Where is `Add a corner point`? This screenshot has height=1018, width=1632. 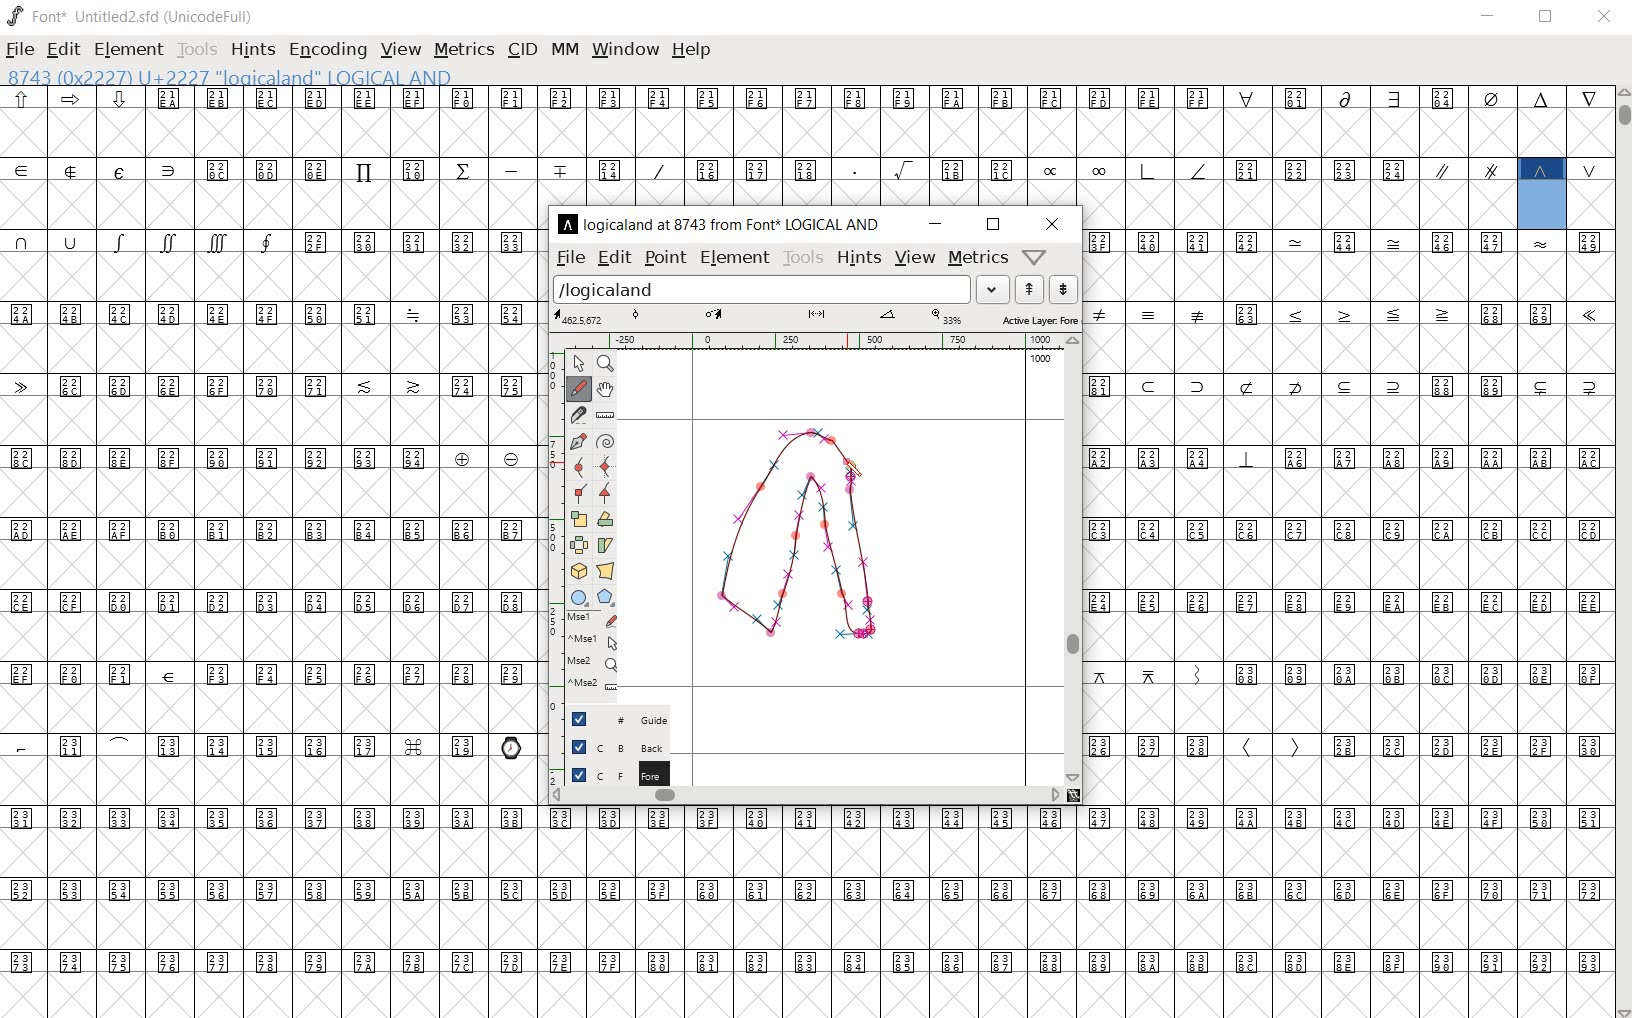 Add a corner point is located at coordinates (606, 492).